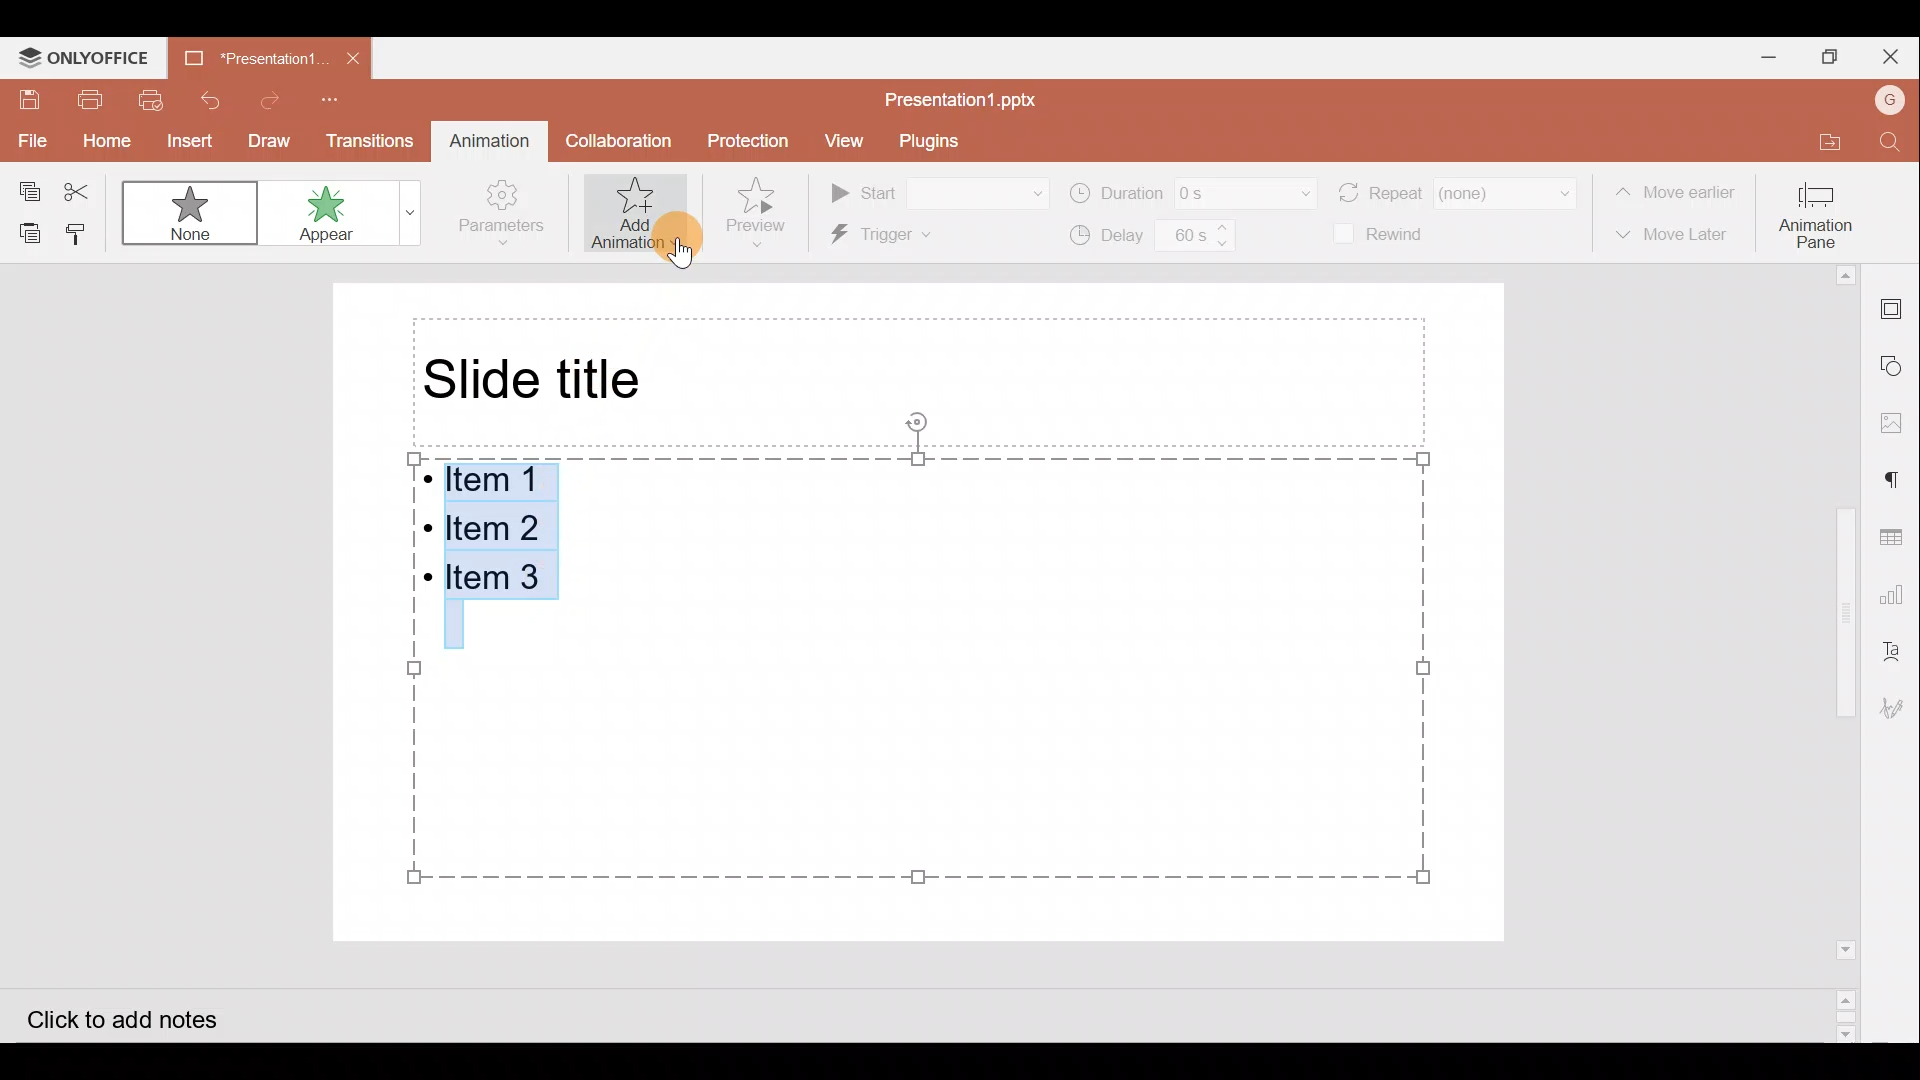  I want to click on Animation pane, so click(1818, 214).